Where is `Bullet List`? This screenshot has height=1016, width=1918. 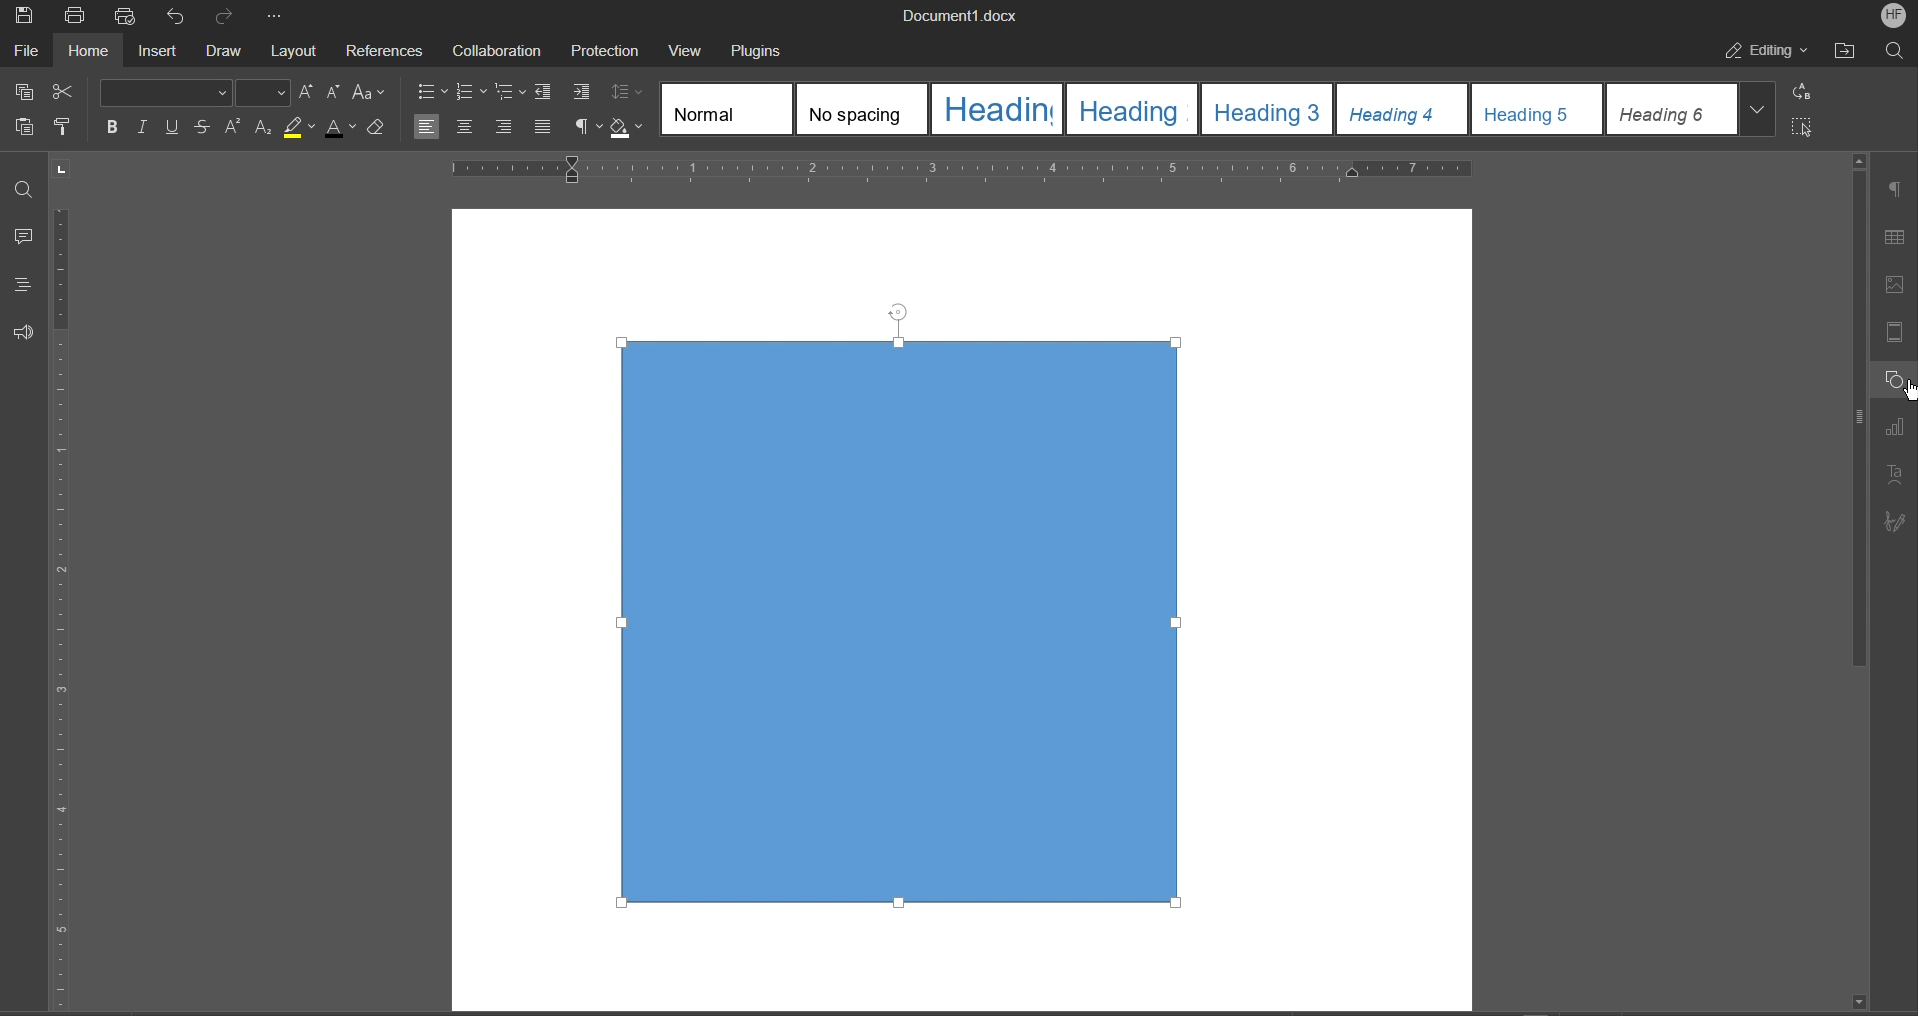 Bullet List is located at coordinates (431, 90).